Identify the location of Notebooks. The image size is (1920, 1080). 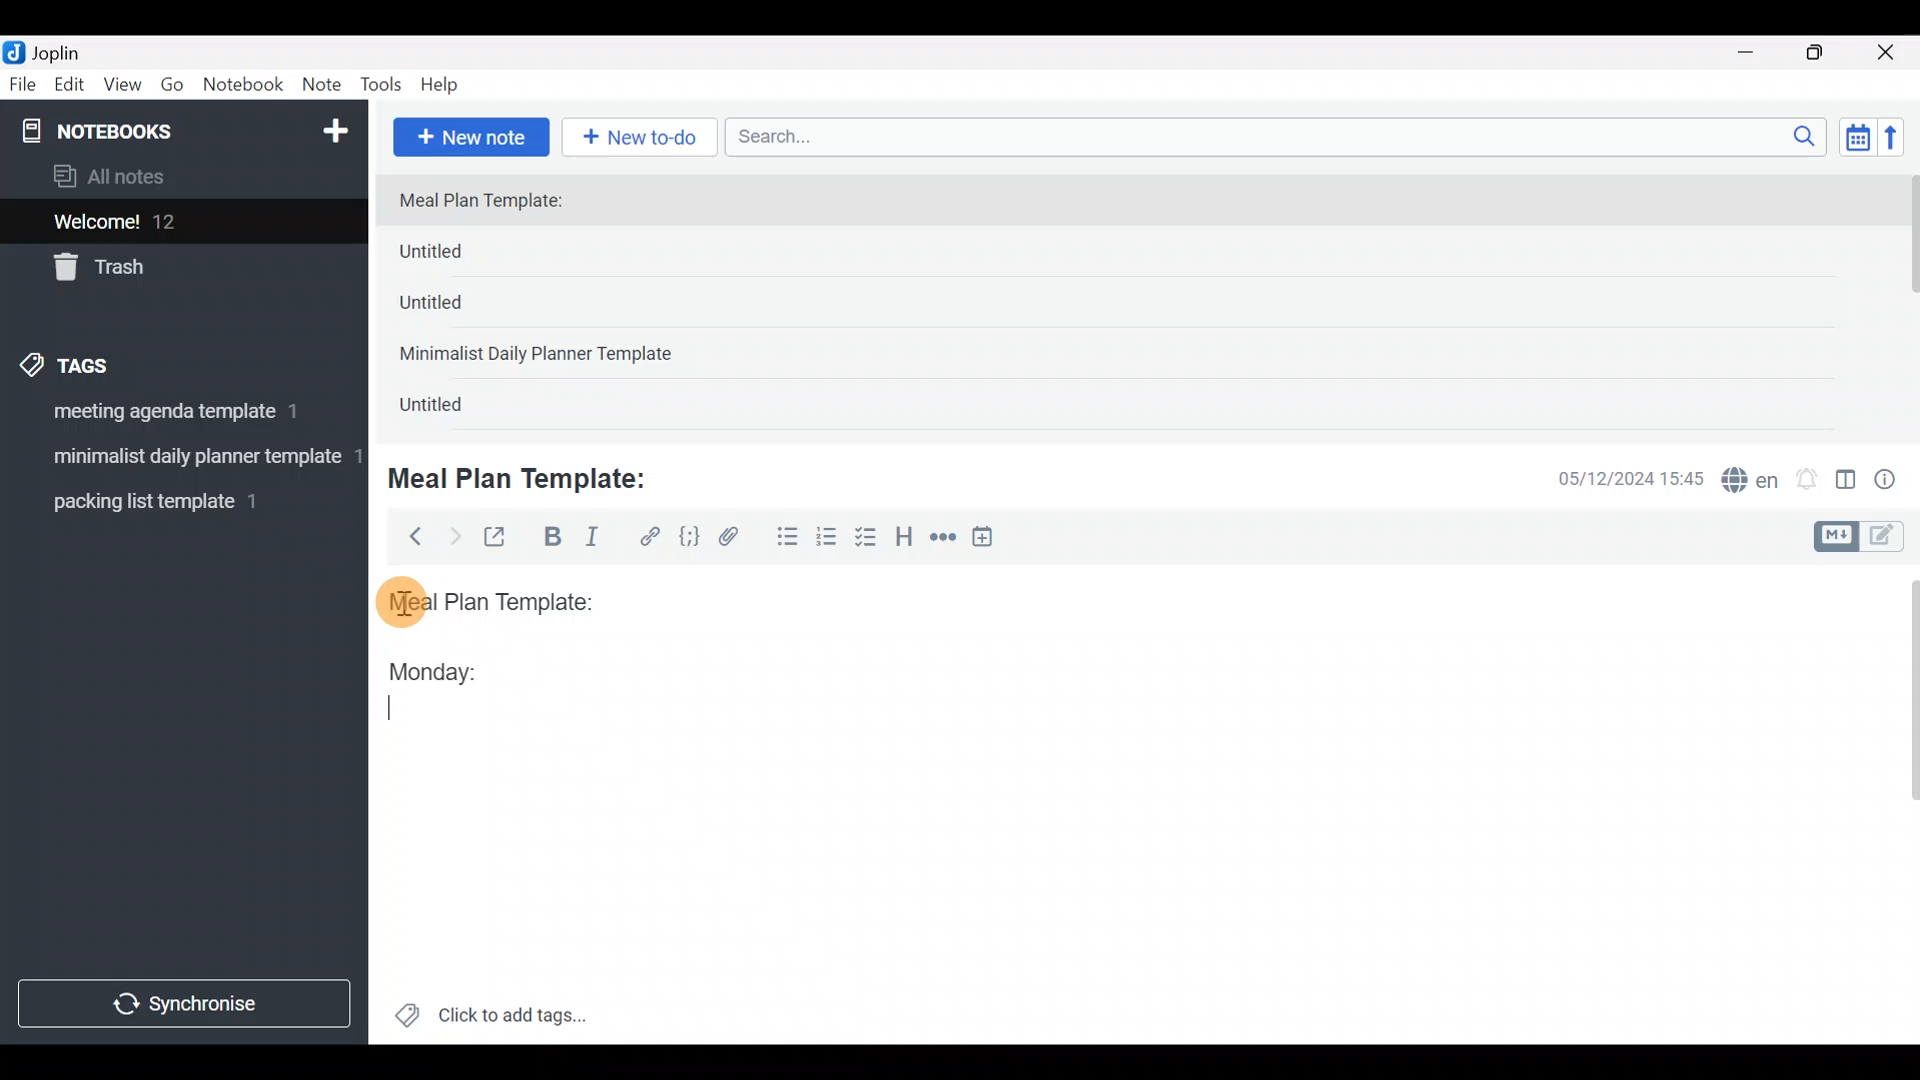
(141, 130).